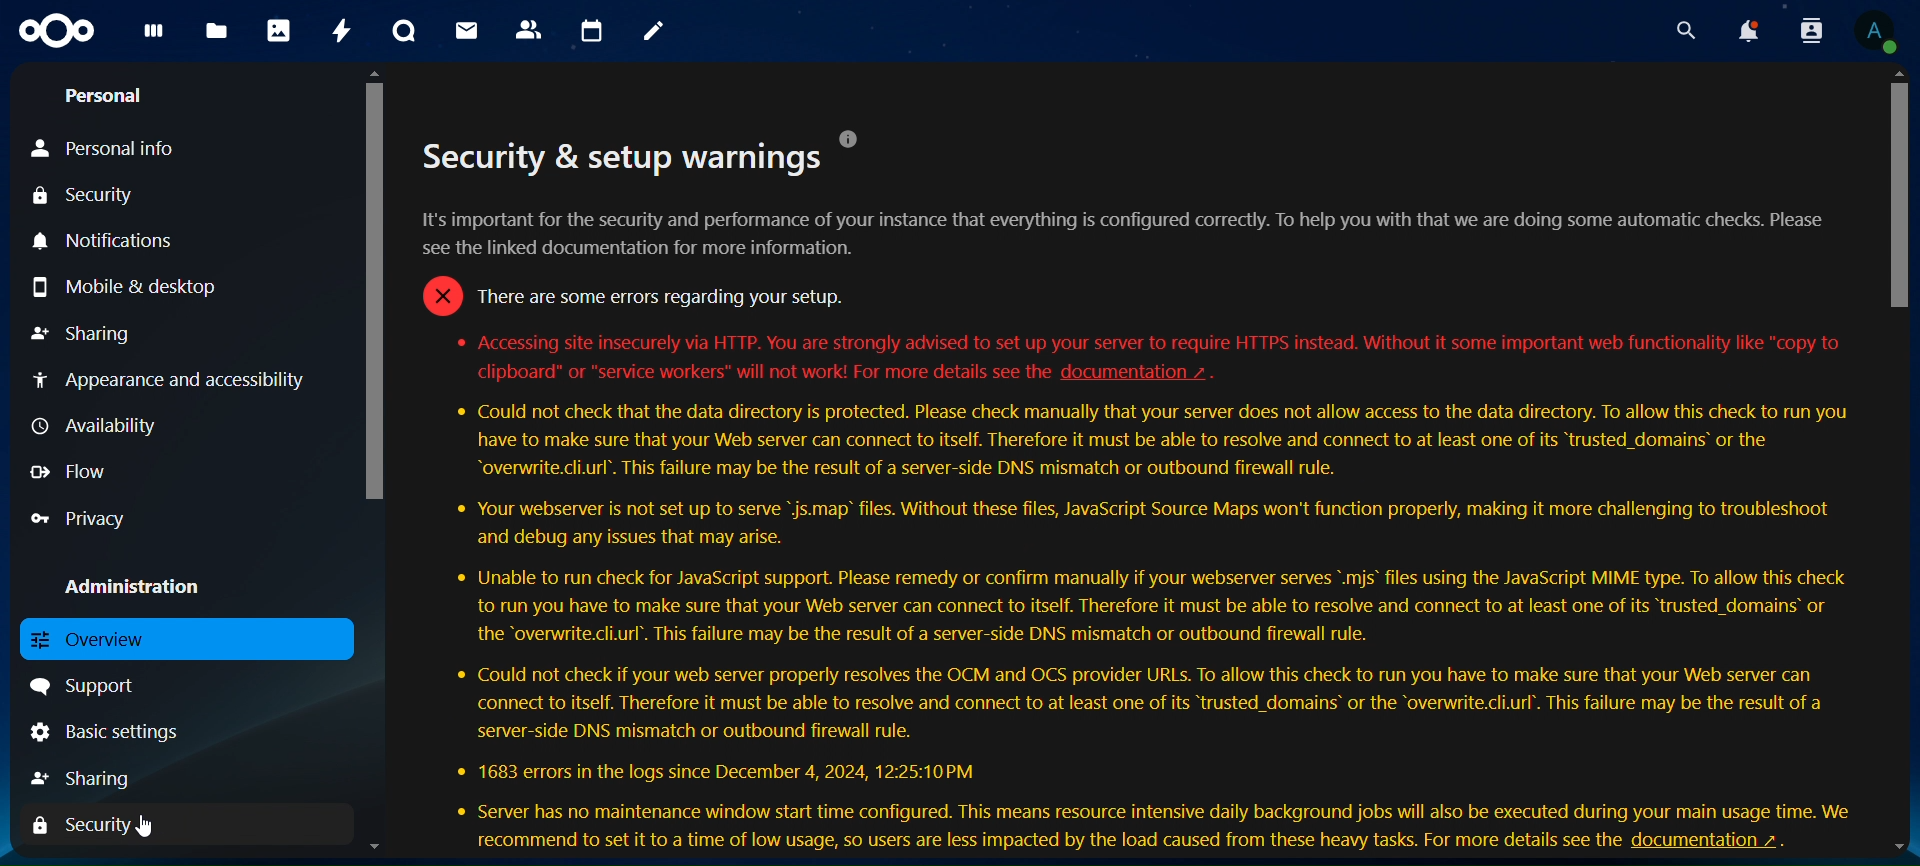 Image resolution: width=1920 pixels, height=866 pixels. I want to click on personal, so click(107, 96).